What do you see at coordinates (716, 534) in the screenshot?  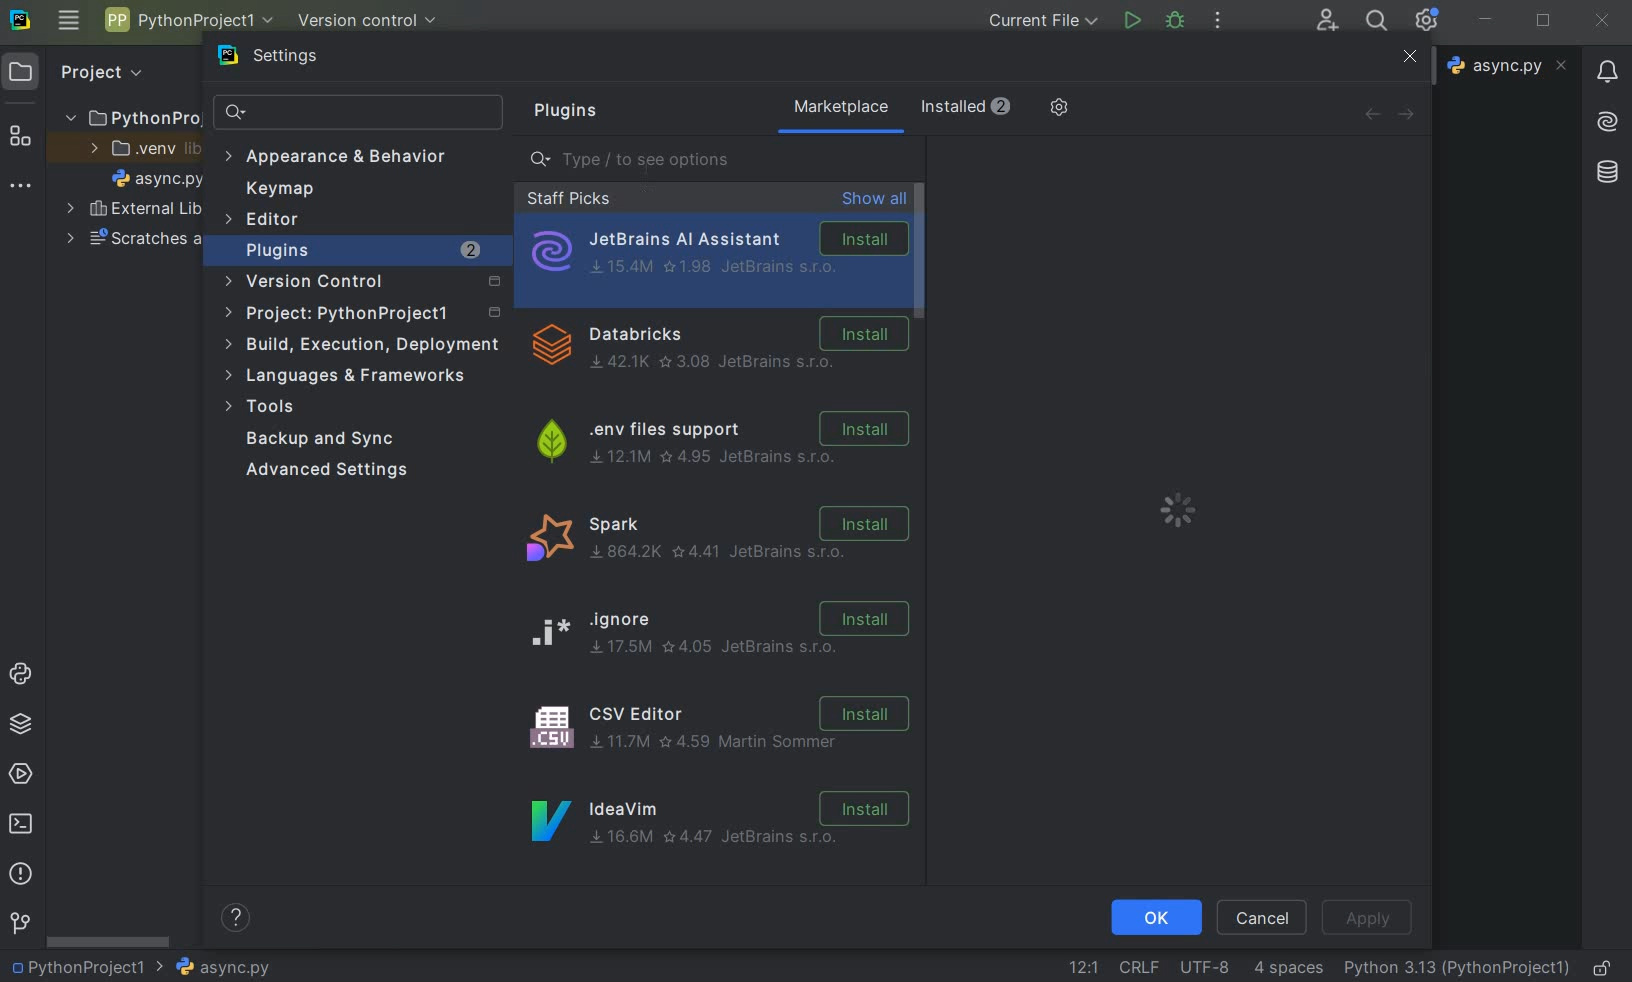 I see `spark` at bounding box center [716, 534].